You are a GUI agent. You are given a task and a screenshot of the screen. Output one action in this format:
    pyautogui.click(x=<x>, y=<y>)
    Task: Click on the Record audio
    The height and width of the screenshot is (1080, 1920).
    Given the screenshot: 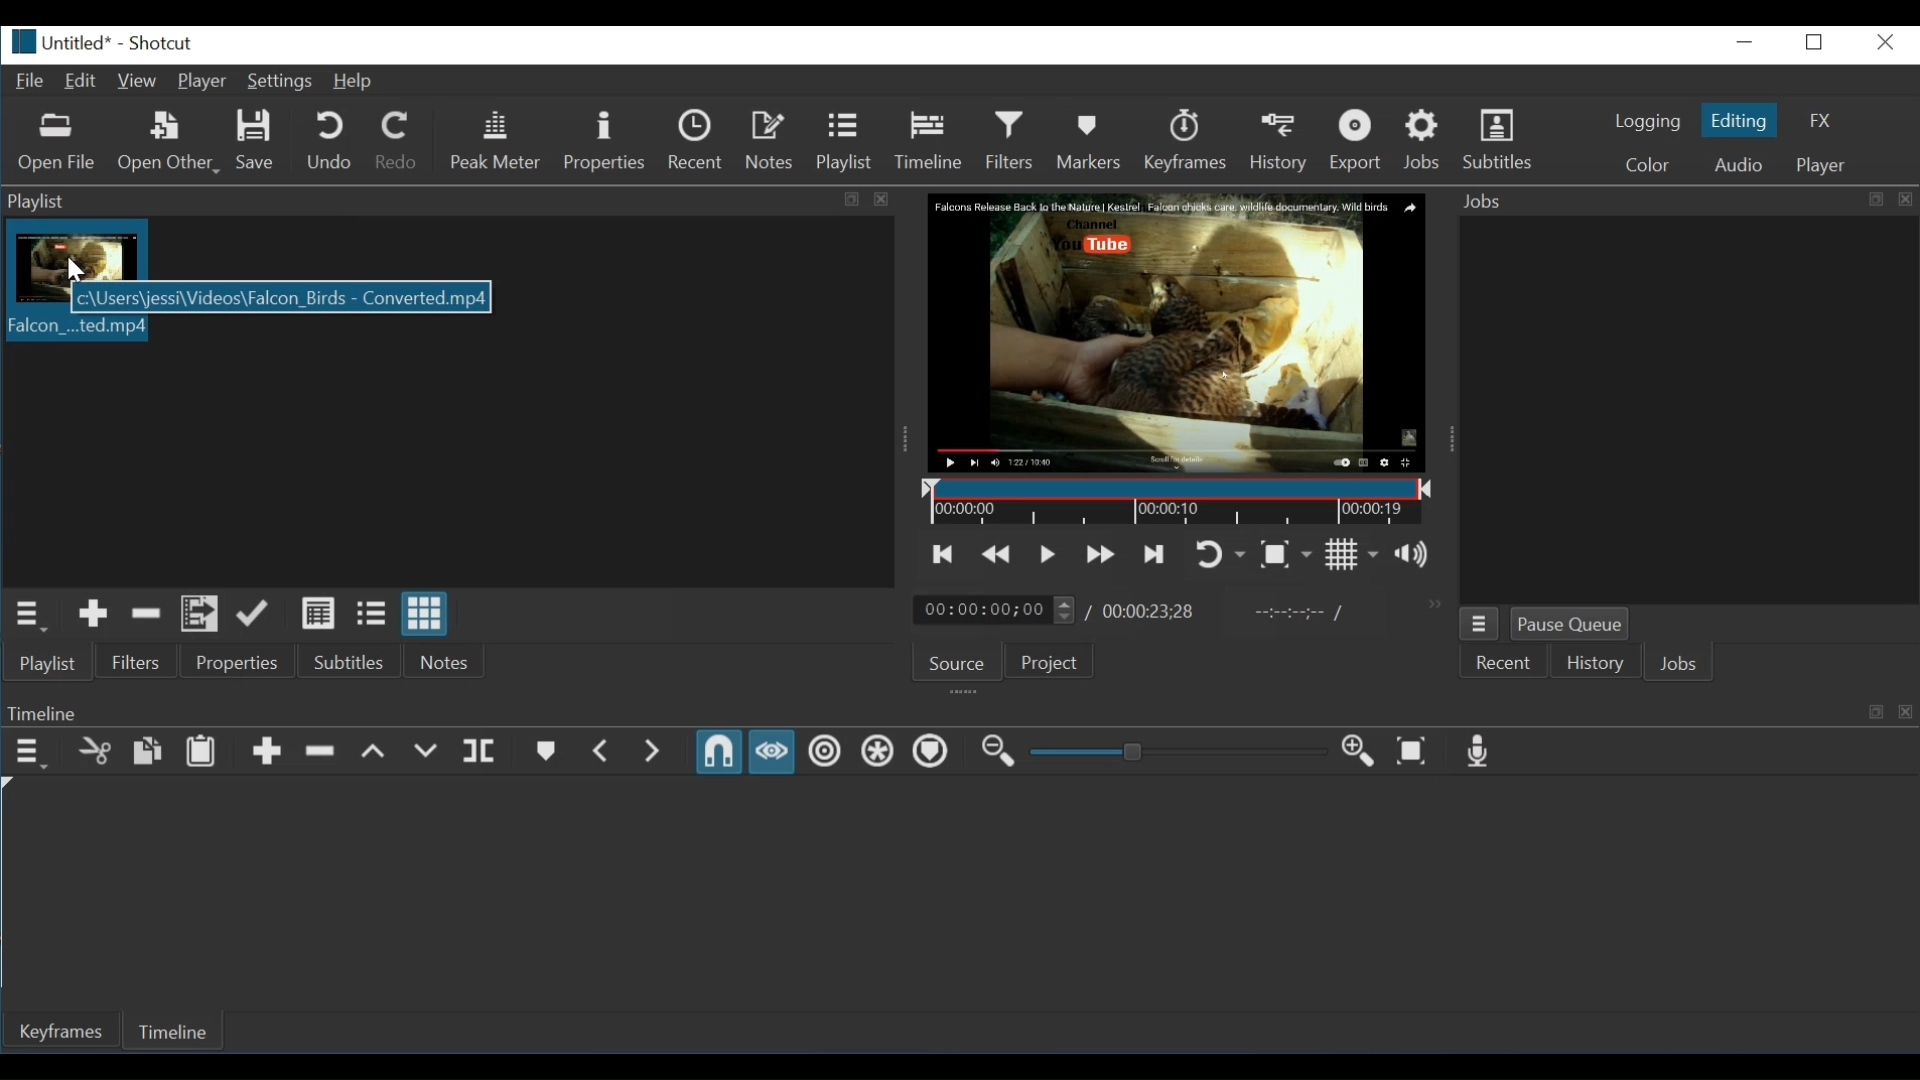 What is the action you would take?
    pyautogui.click(x=1474, y=752)
    